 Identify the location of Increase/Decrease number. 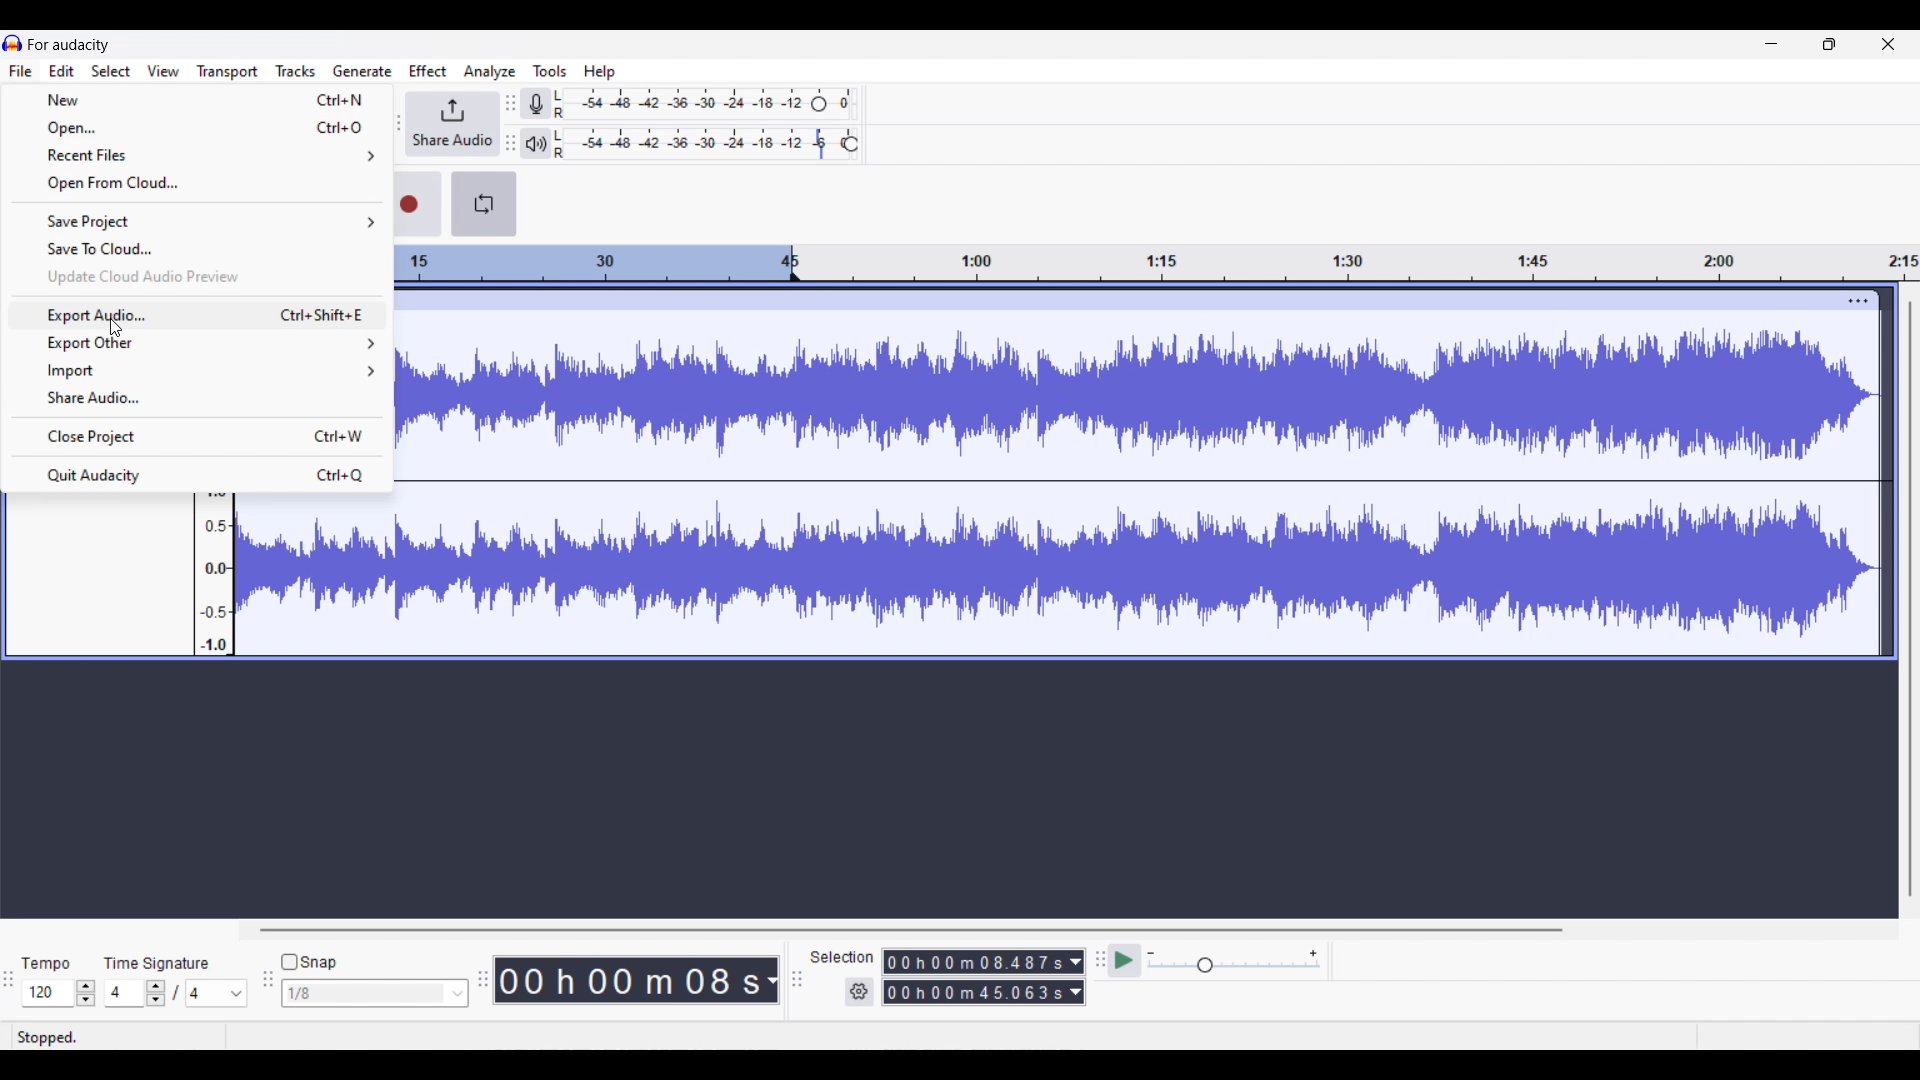
(156, 993).